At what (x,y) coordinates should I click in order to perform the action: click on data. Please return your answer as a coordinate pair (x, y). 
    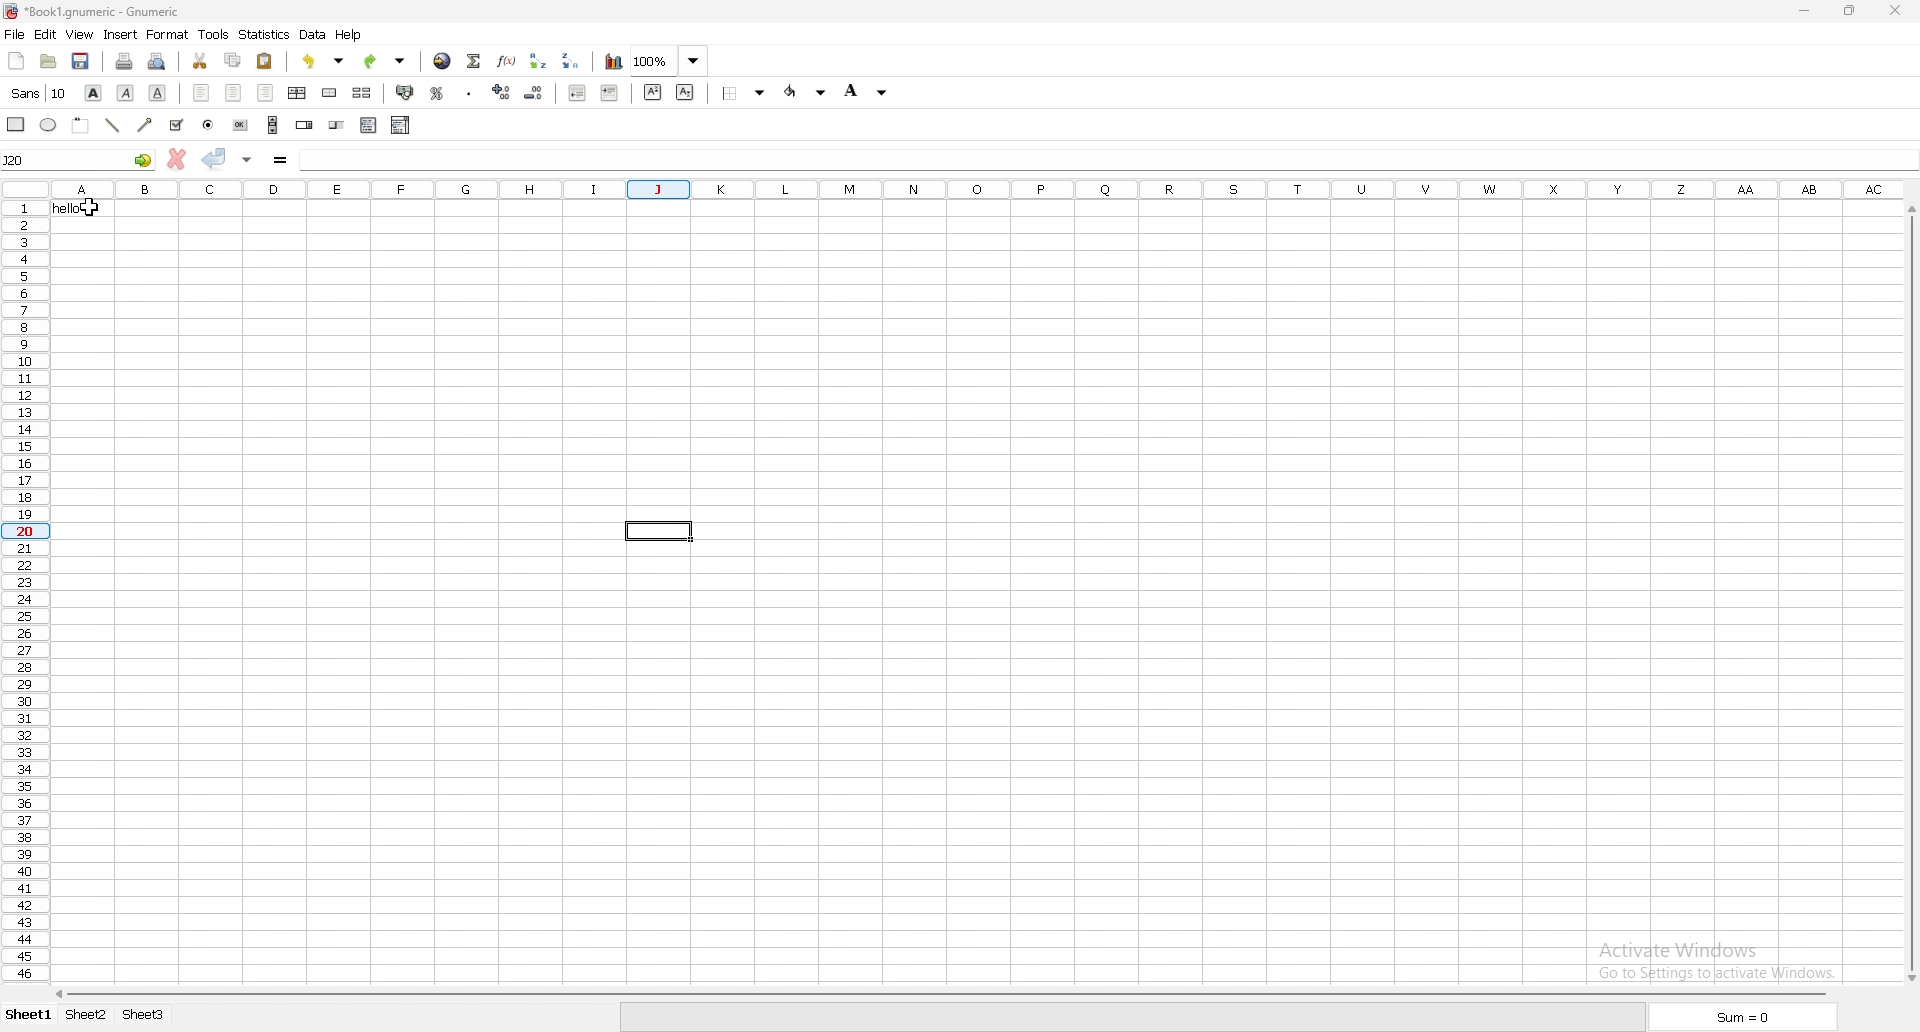
    Looking at the image, I should click on (314, 34).